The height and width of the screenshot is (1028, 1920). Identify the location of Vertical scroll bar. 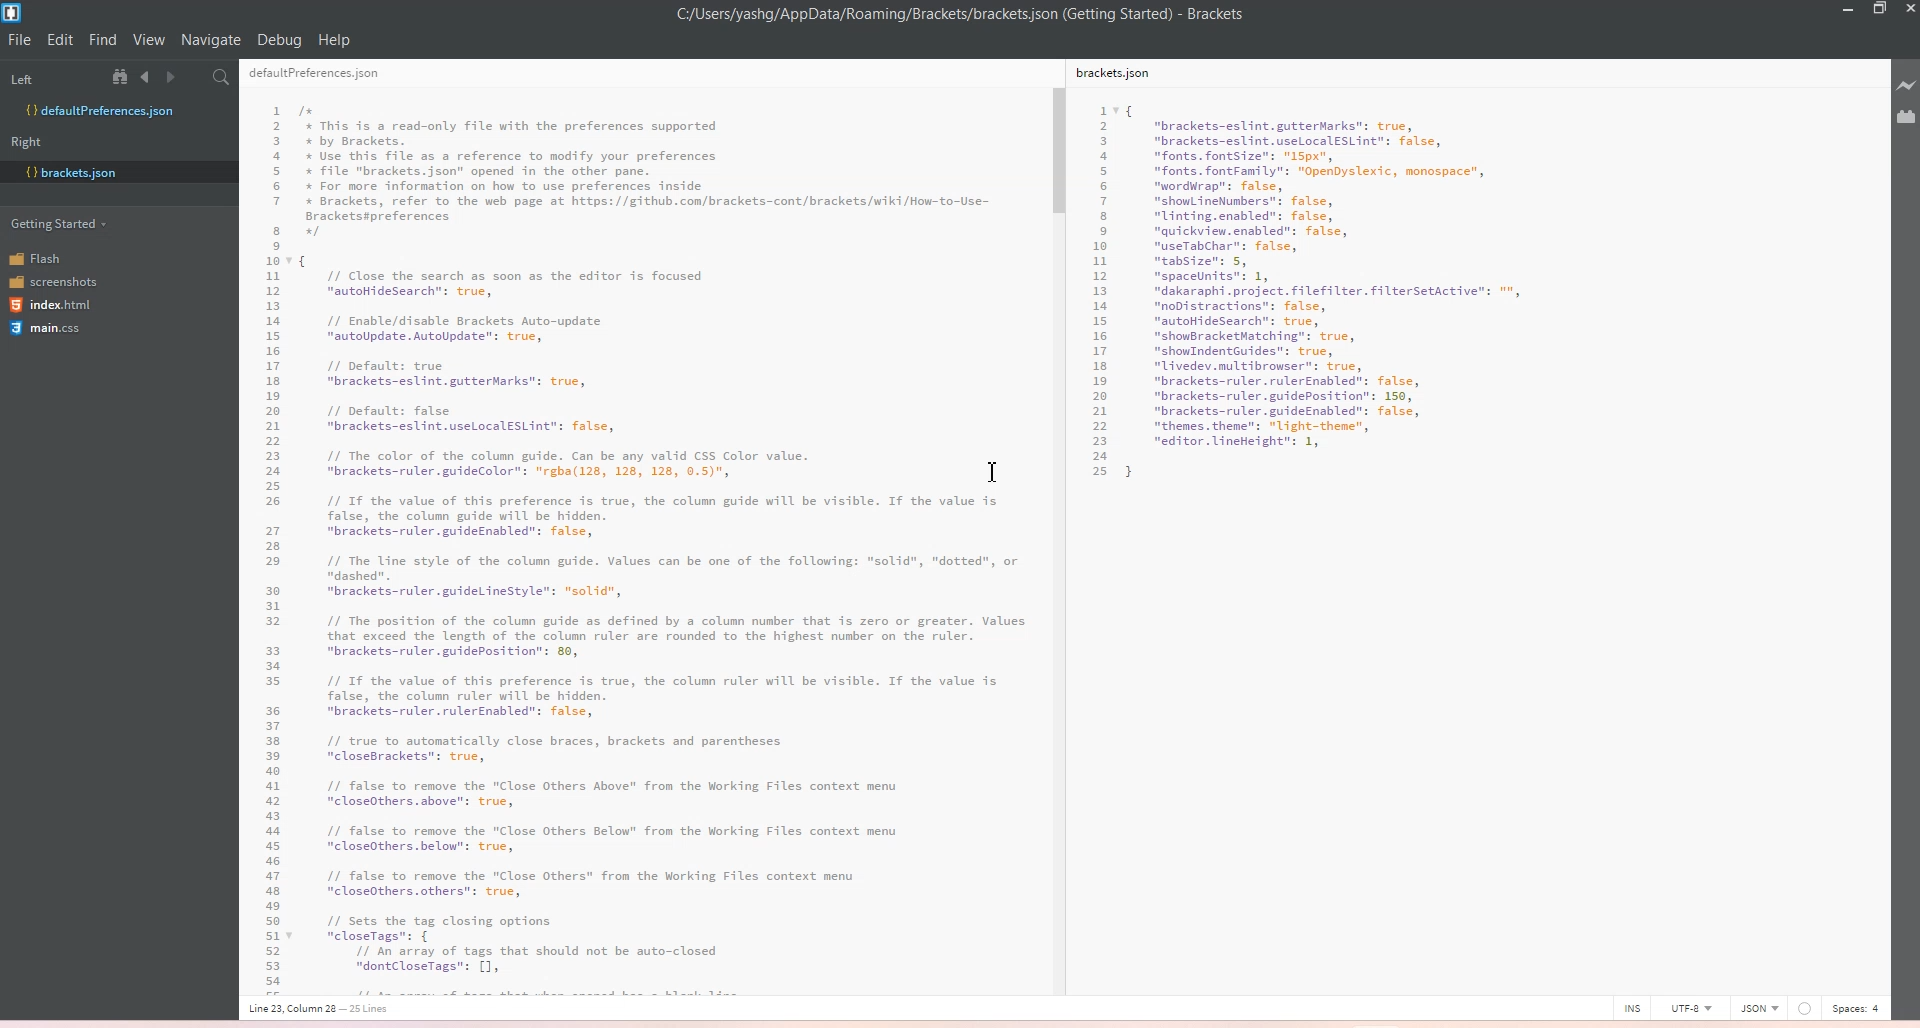
(1057, 511).